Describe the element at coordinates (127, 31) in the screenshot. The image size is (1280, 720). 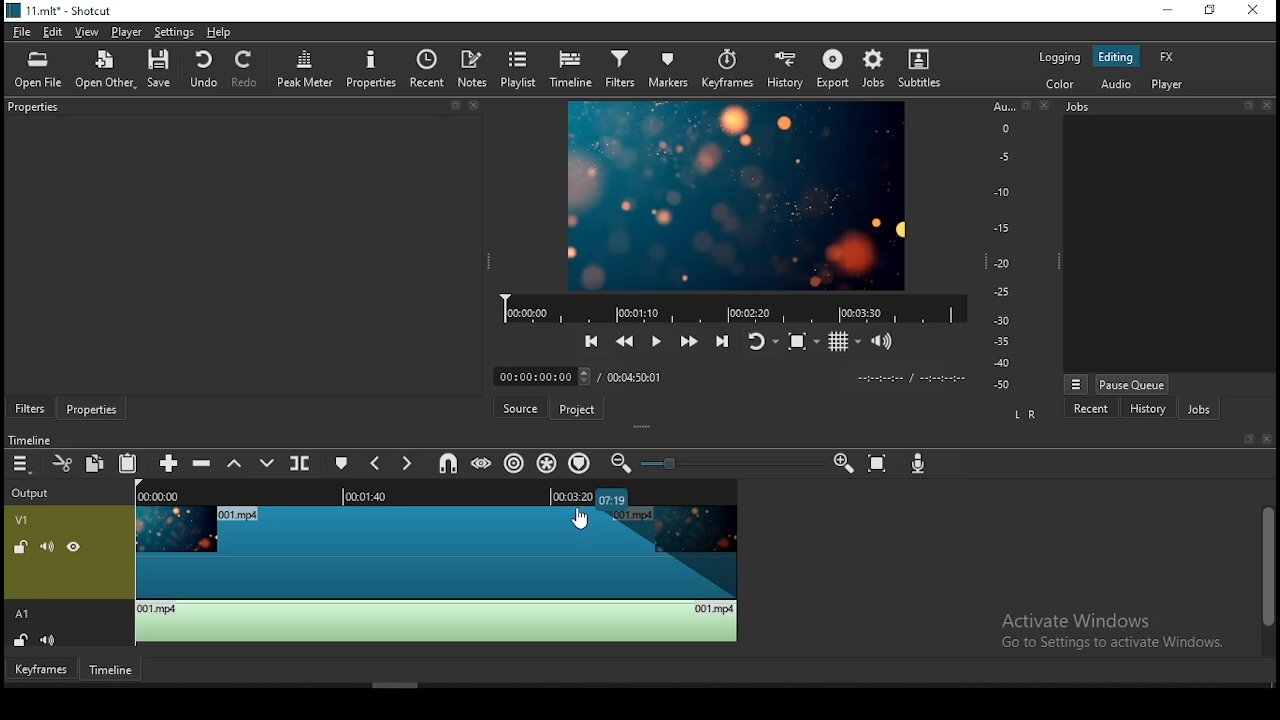
I see `player` at that location.